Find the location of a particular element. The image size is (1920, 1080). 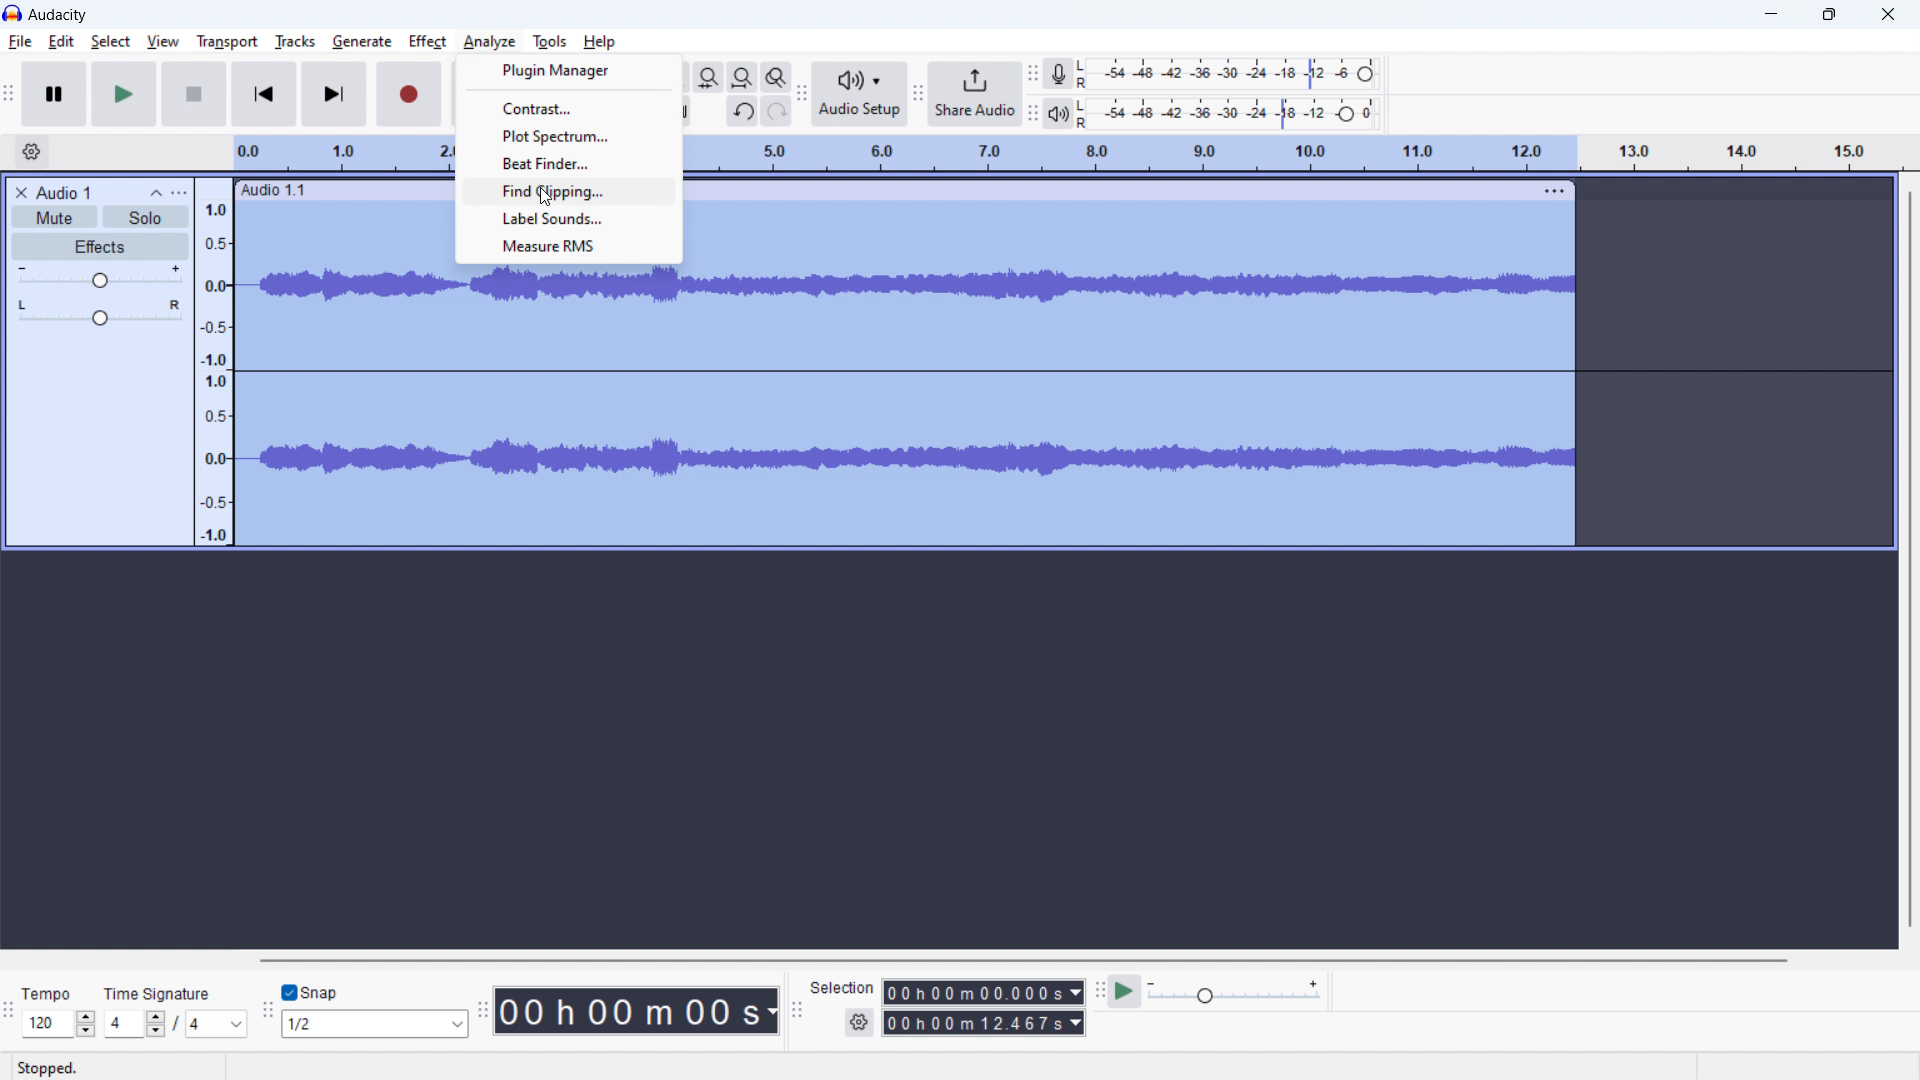

logo is located at coordinates (58, 15).